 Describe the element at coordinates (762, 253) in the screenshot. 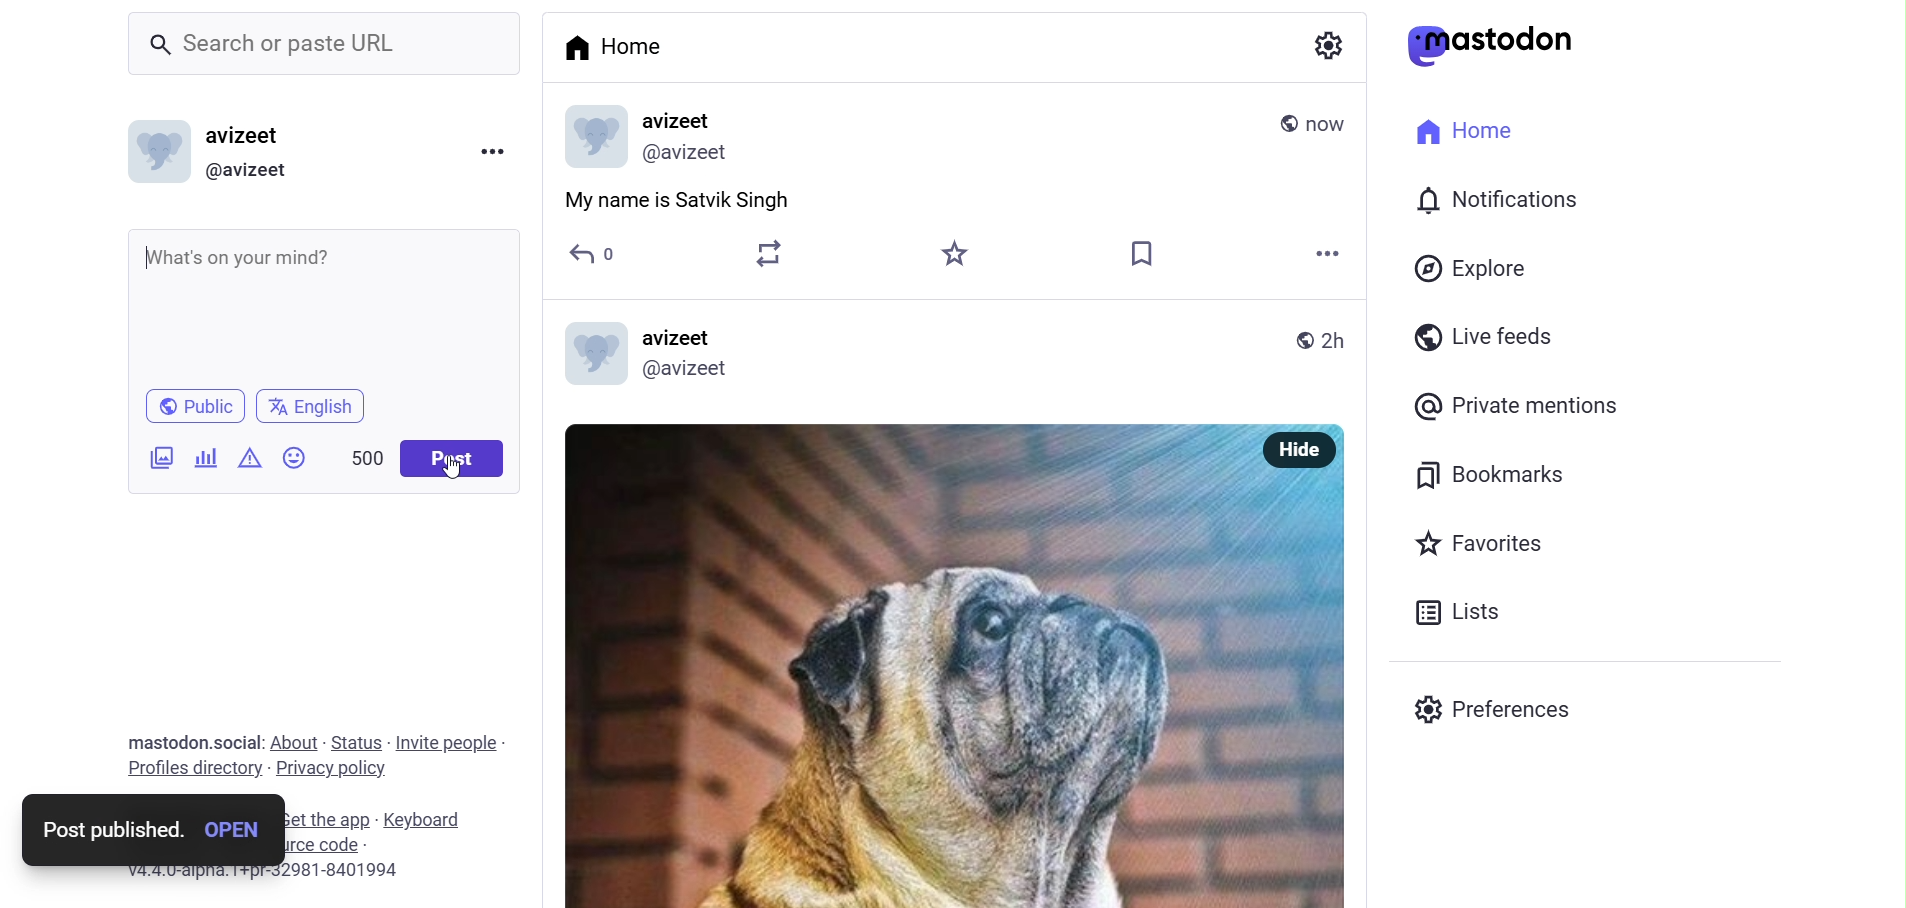

I see `boost` at that location.